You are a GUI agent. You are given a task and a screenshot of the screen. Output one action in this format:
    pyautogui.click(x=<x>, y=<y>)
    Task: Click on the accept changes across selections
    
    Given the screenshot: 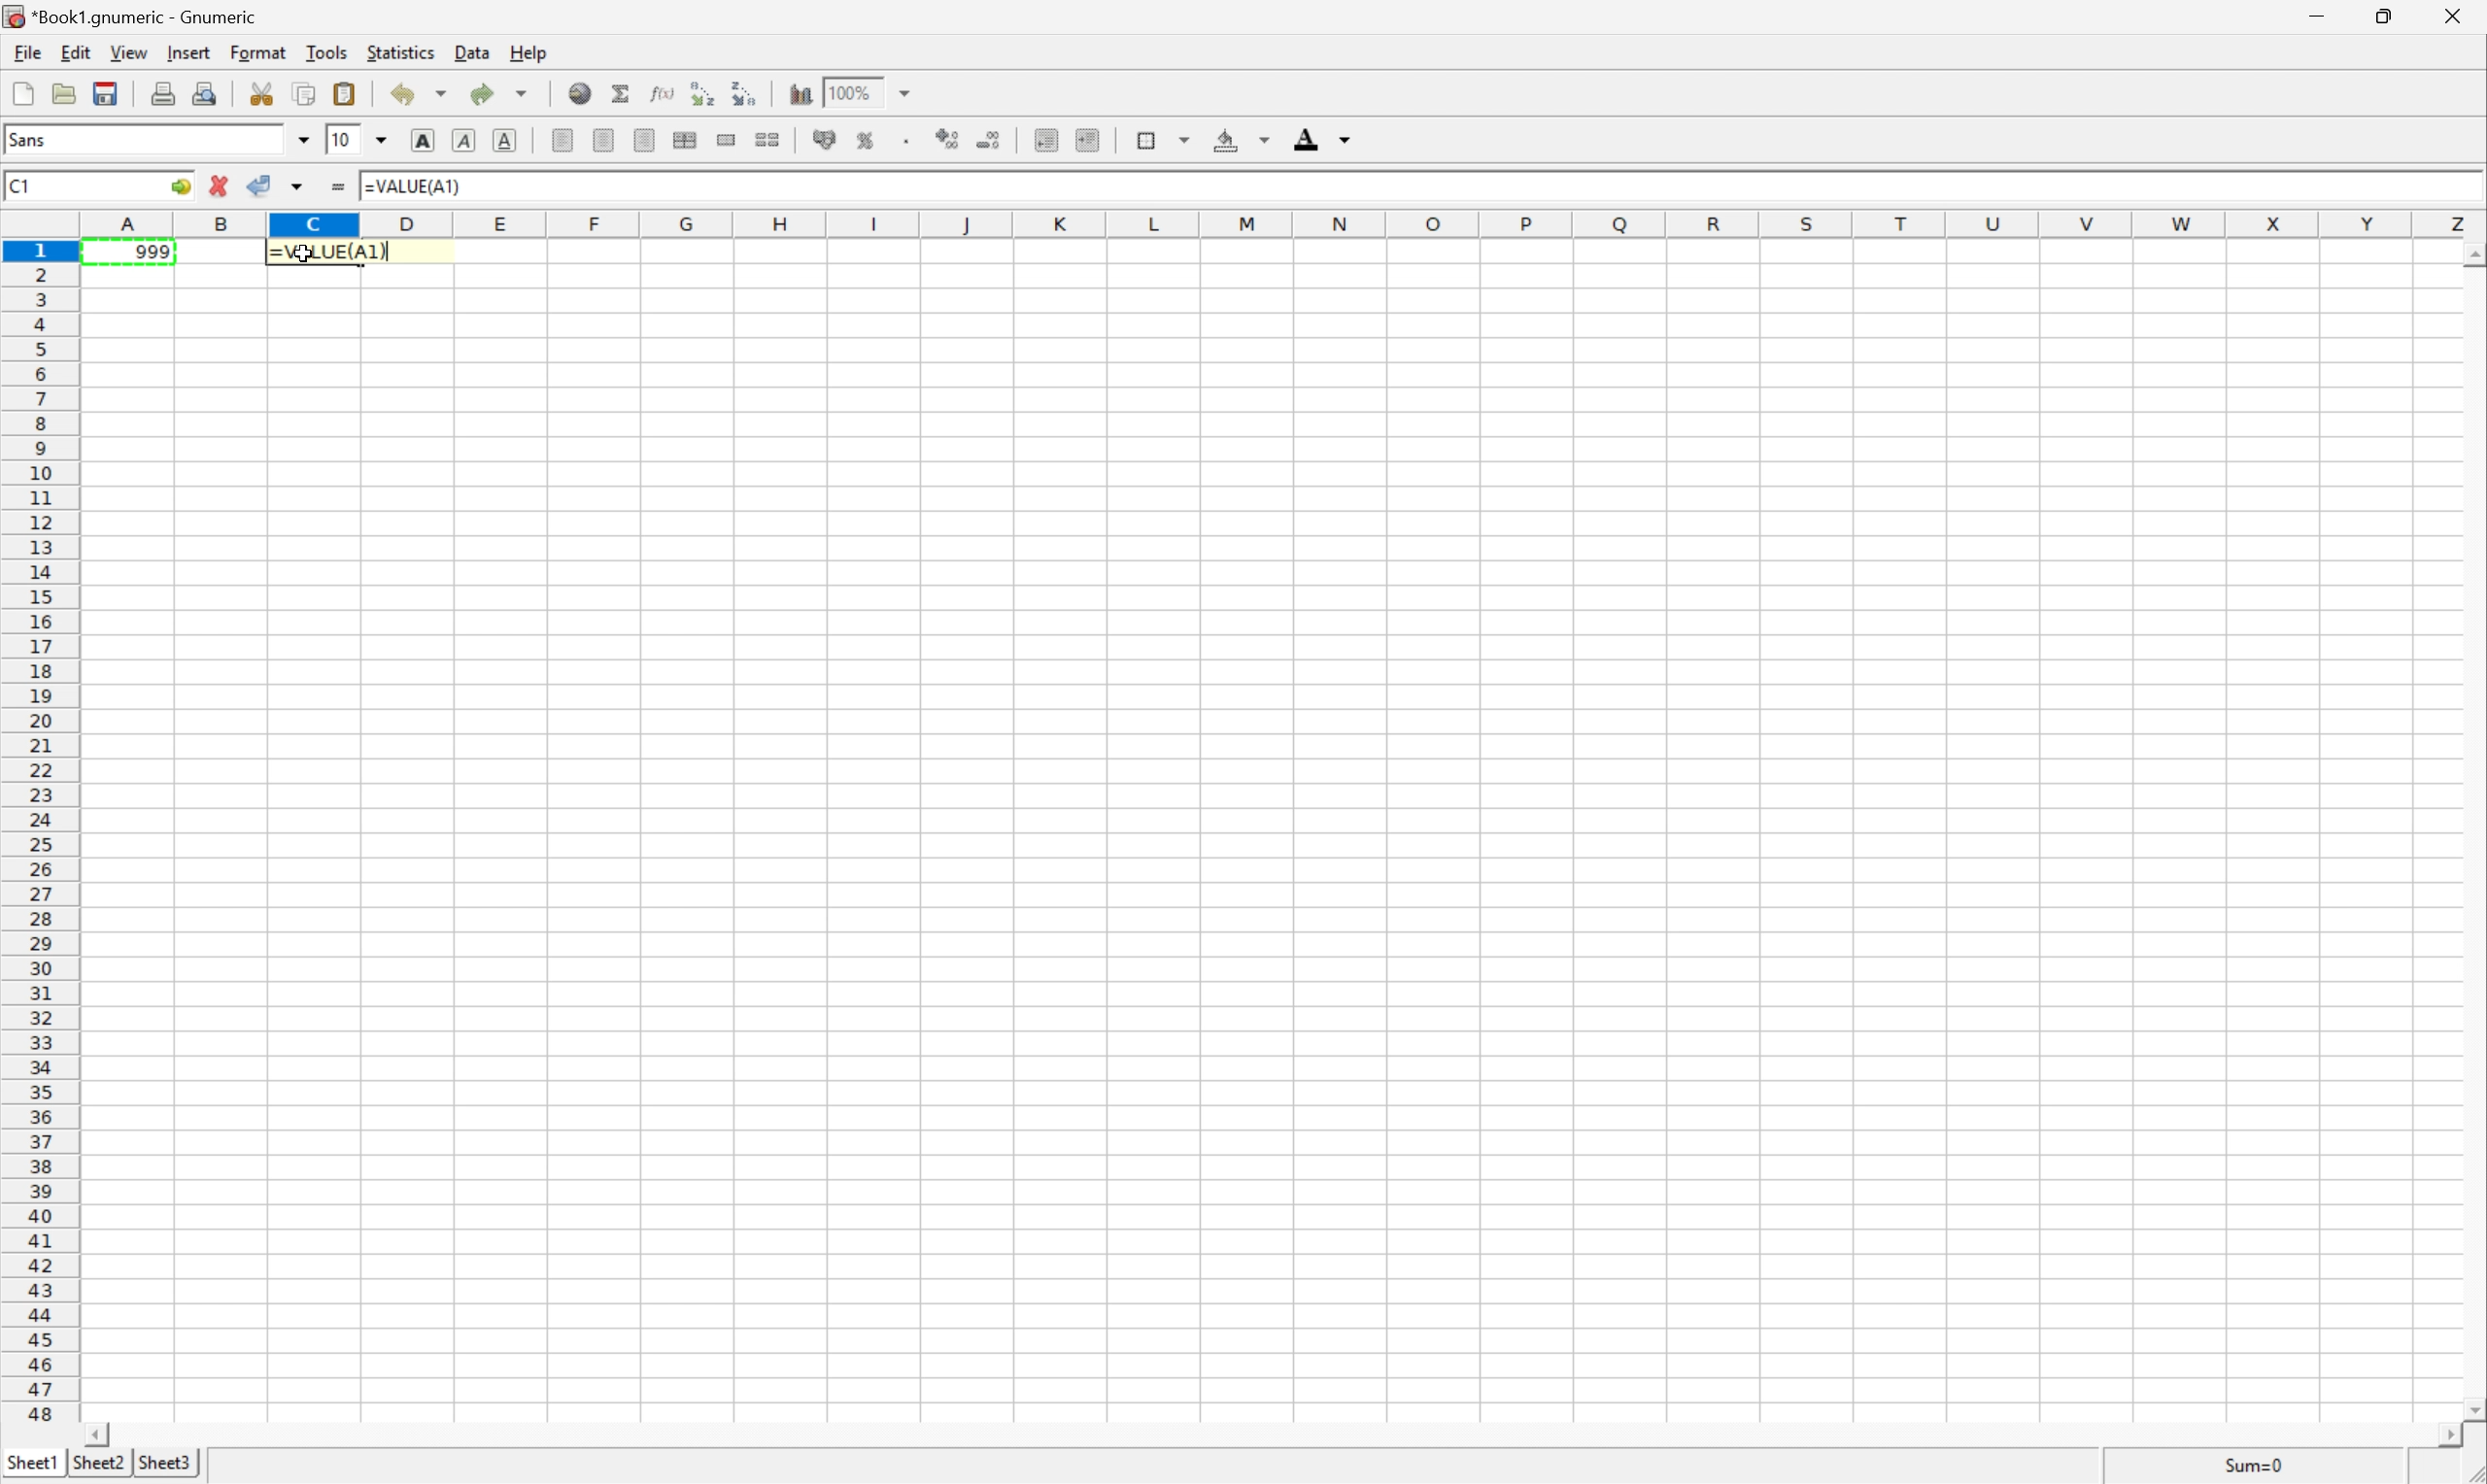 What is the action you would take?
    pyautogui.click(x=278, y=186)
    